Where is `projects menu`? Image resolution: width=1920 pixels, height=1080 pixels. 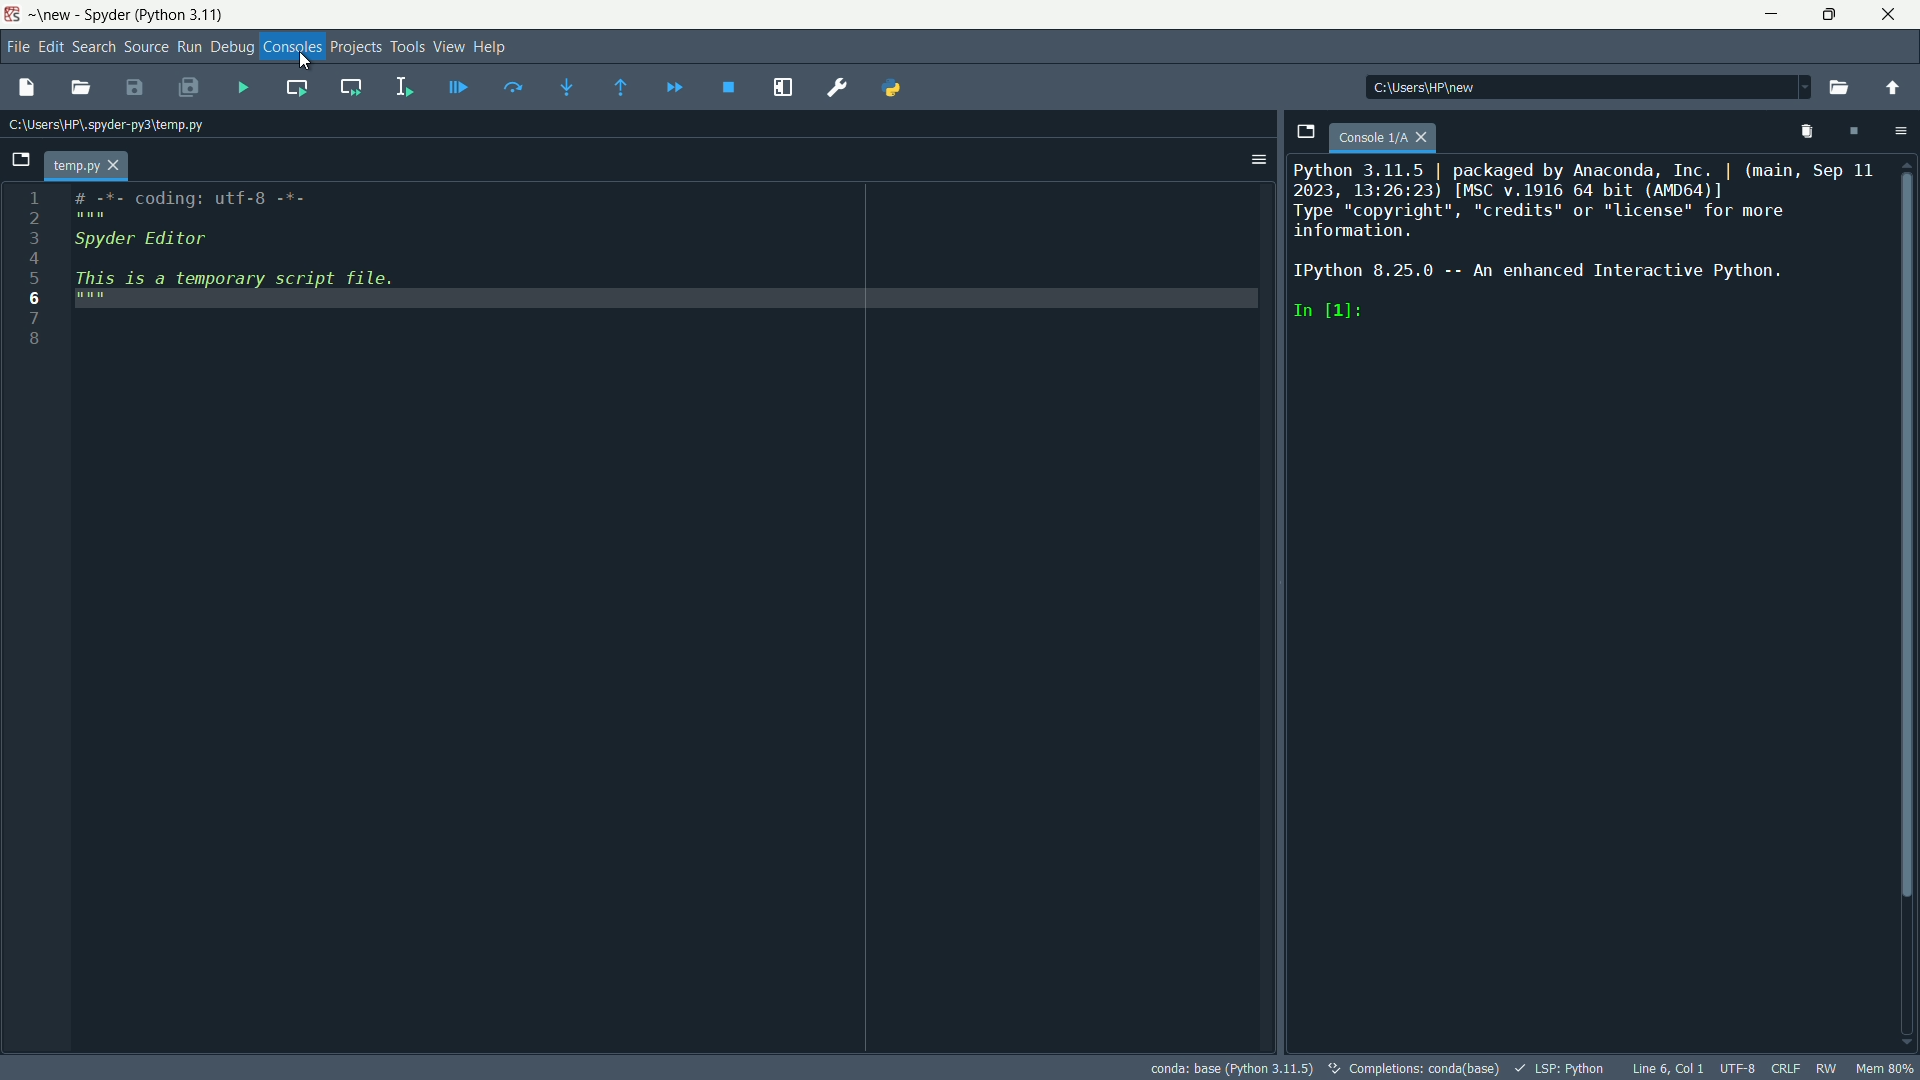
projects menu is located at coordinates (357, 48).